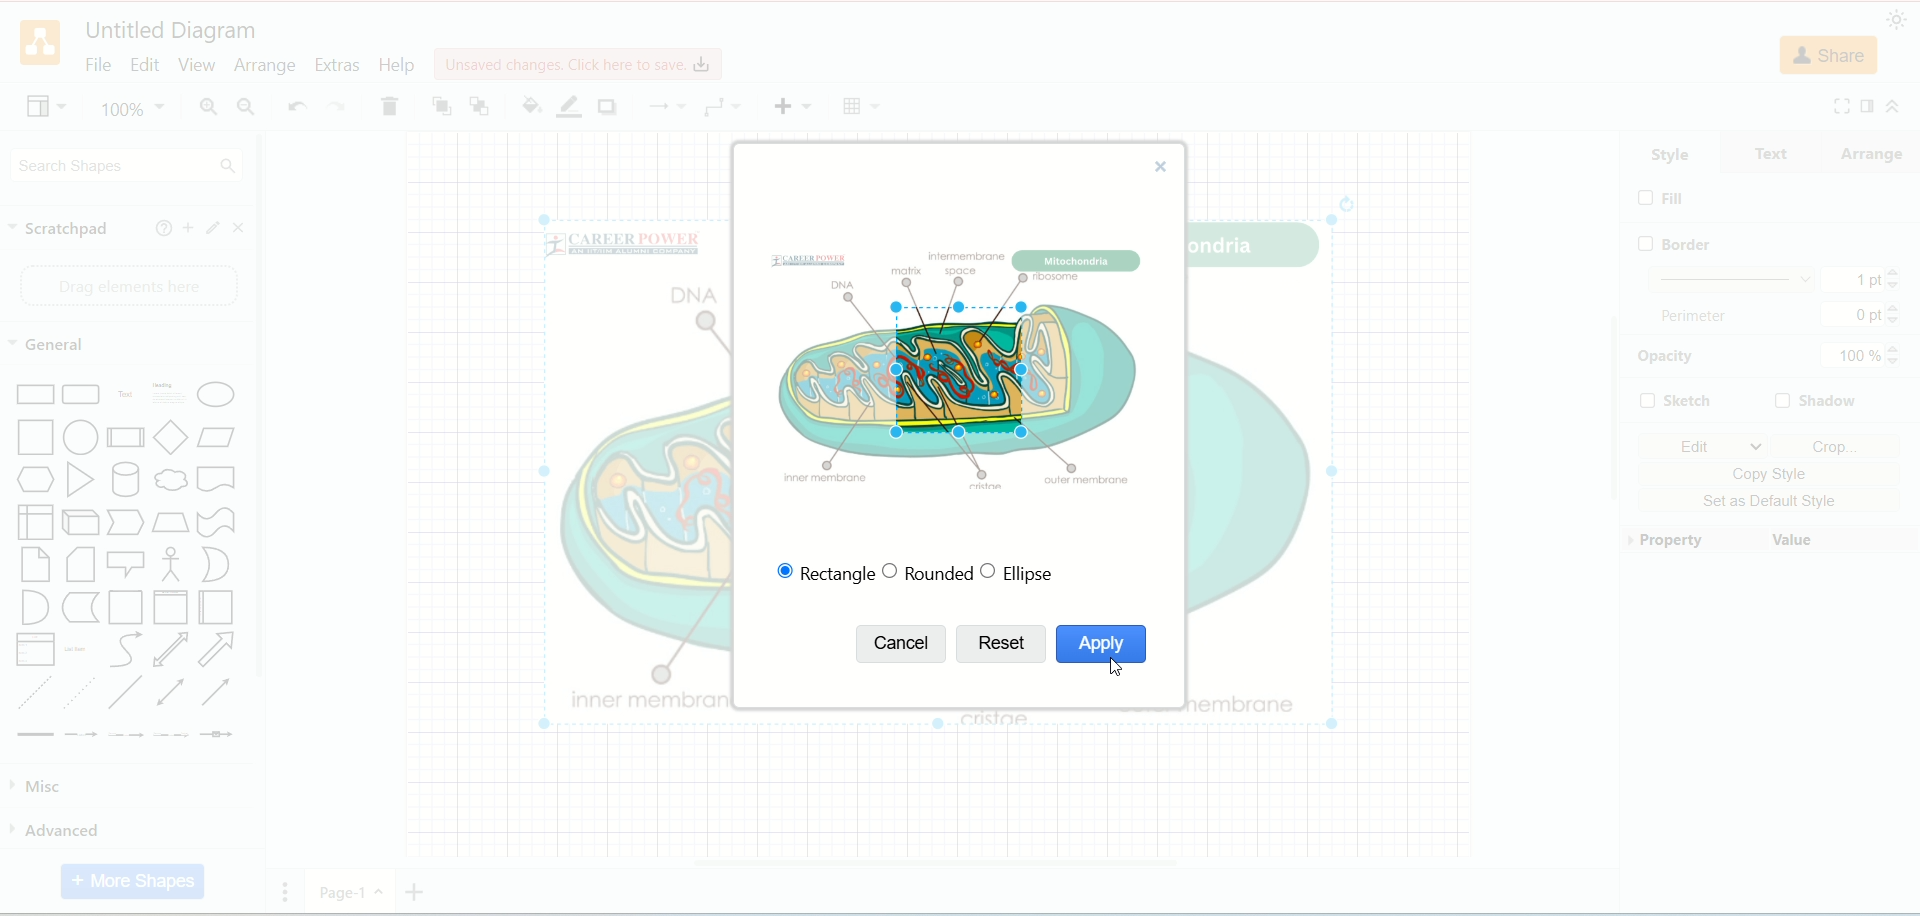  Describe the element at coordinates (174, 608) in the screenshot. I see `Vertical Container` at that location.